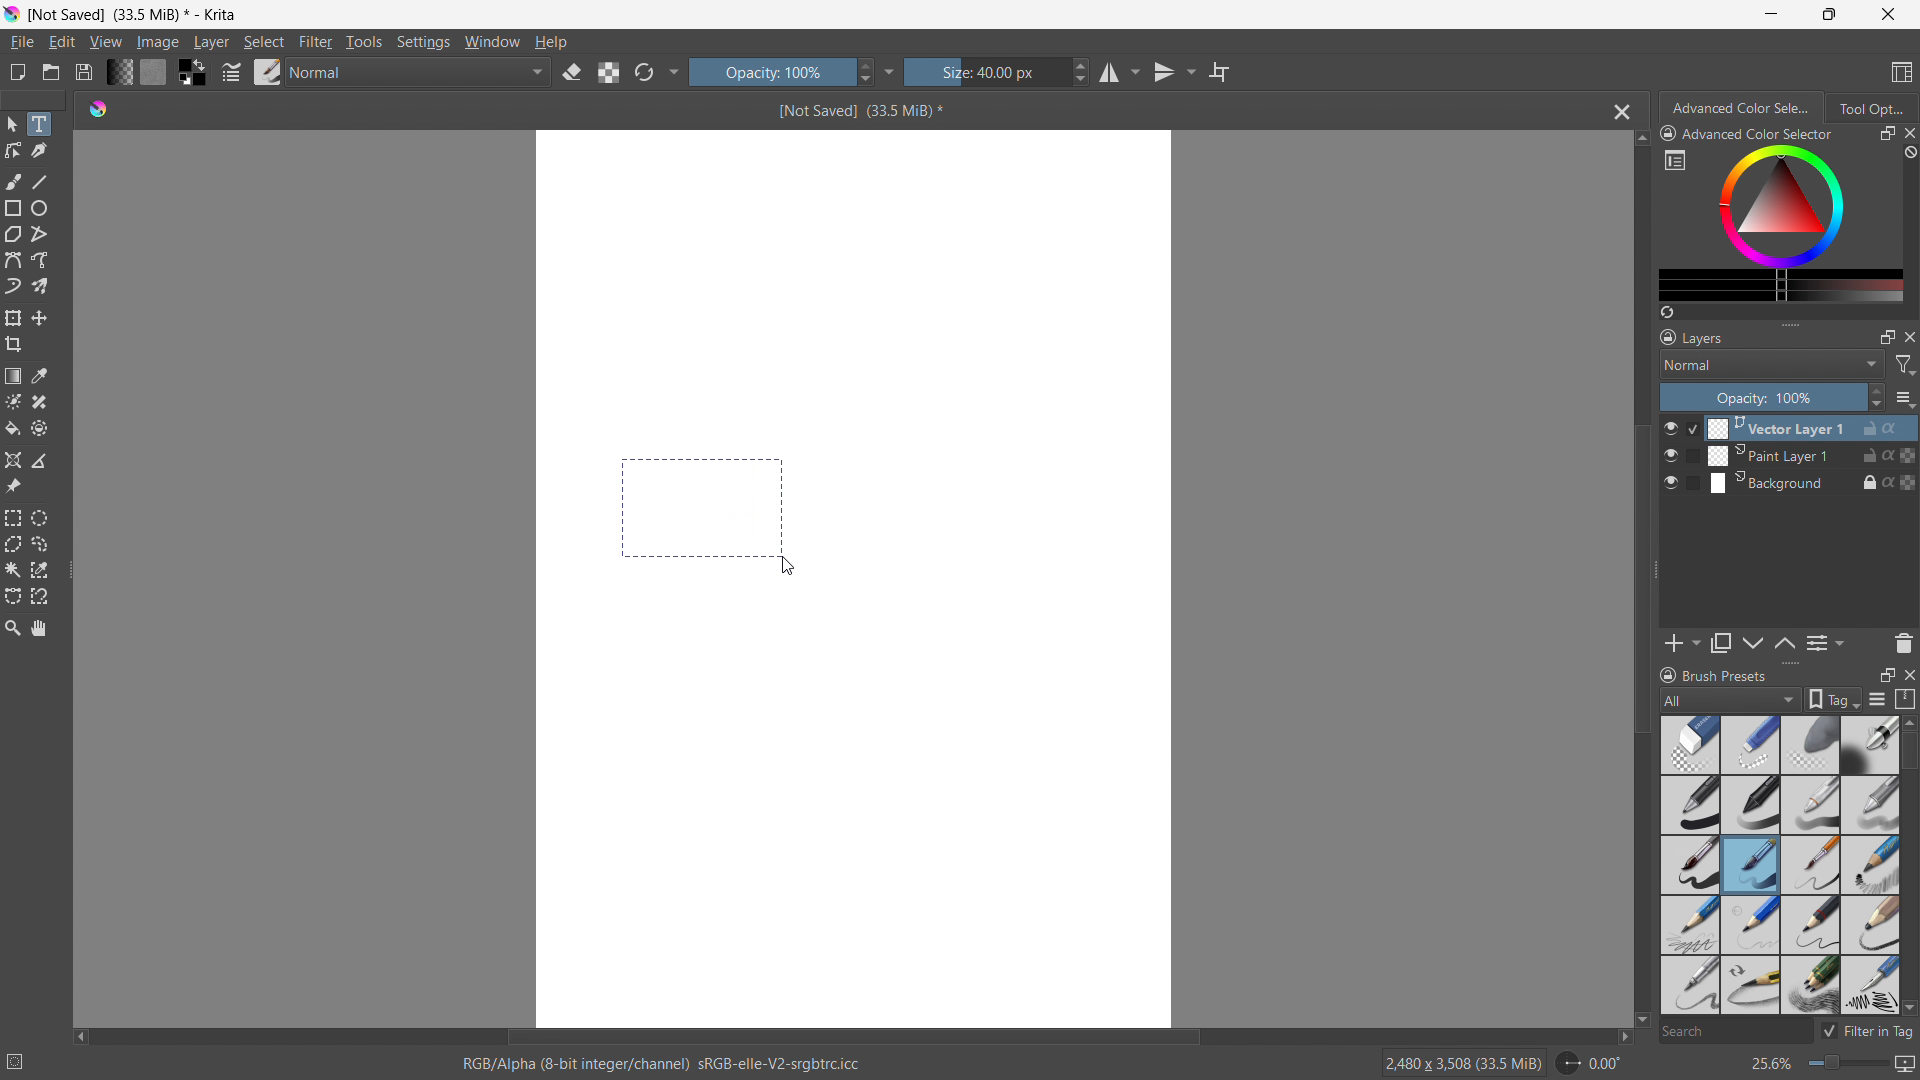 The height and width of the screenshot is (1080, 1920). I want to click on preserve alpha, so click(608, 73).